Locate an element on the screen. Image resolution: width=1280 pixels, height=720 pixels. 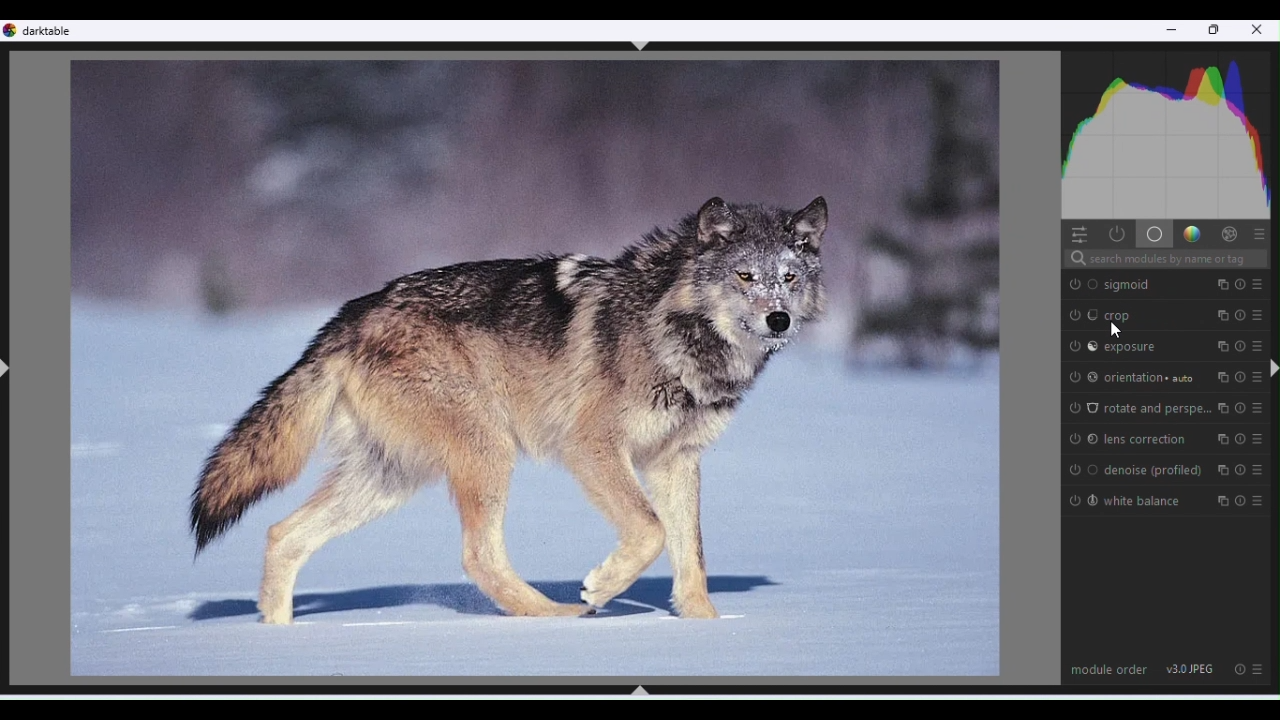
Module order is located at coordinates (1109, 668).